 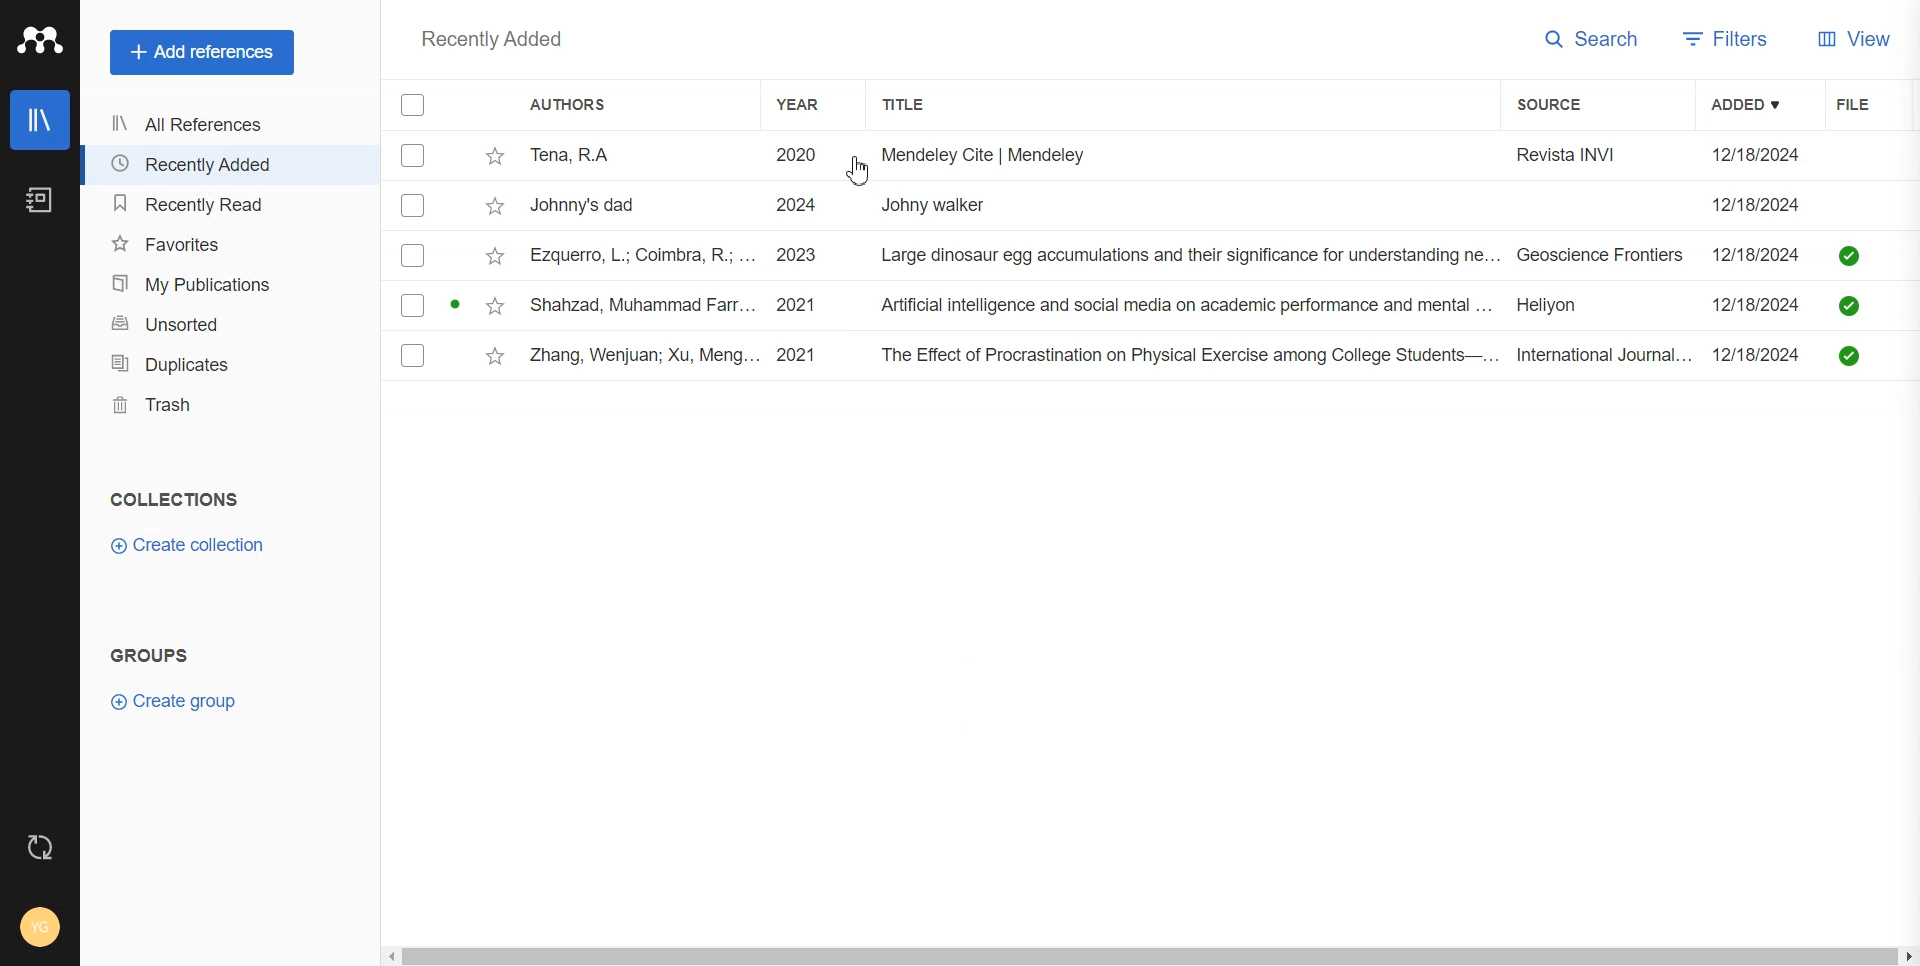 I want to click on Star, so click(x=497, y=356).